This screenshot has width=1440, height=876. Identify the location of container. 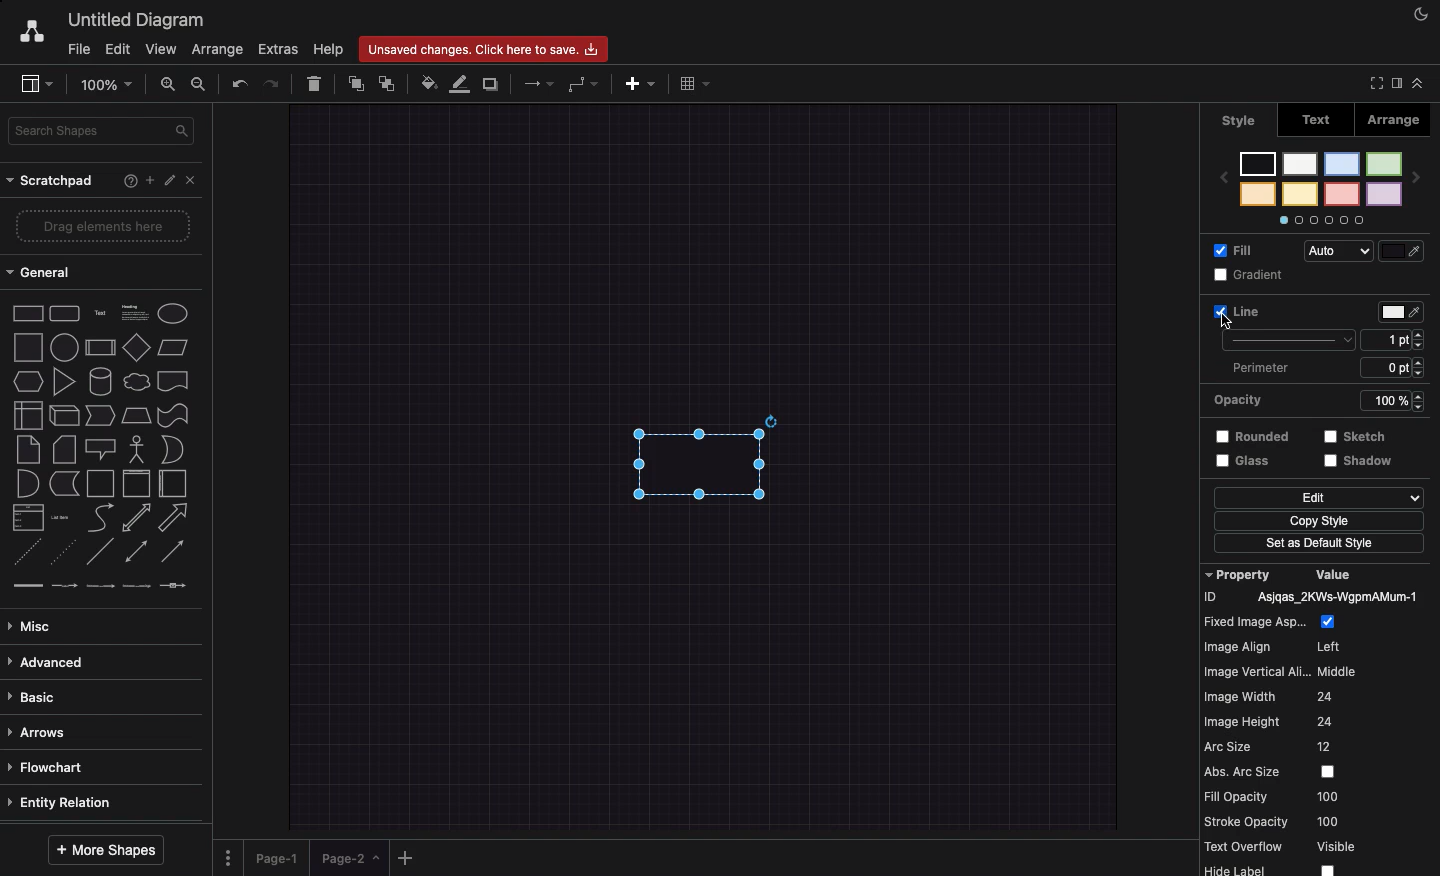
(99, 482).